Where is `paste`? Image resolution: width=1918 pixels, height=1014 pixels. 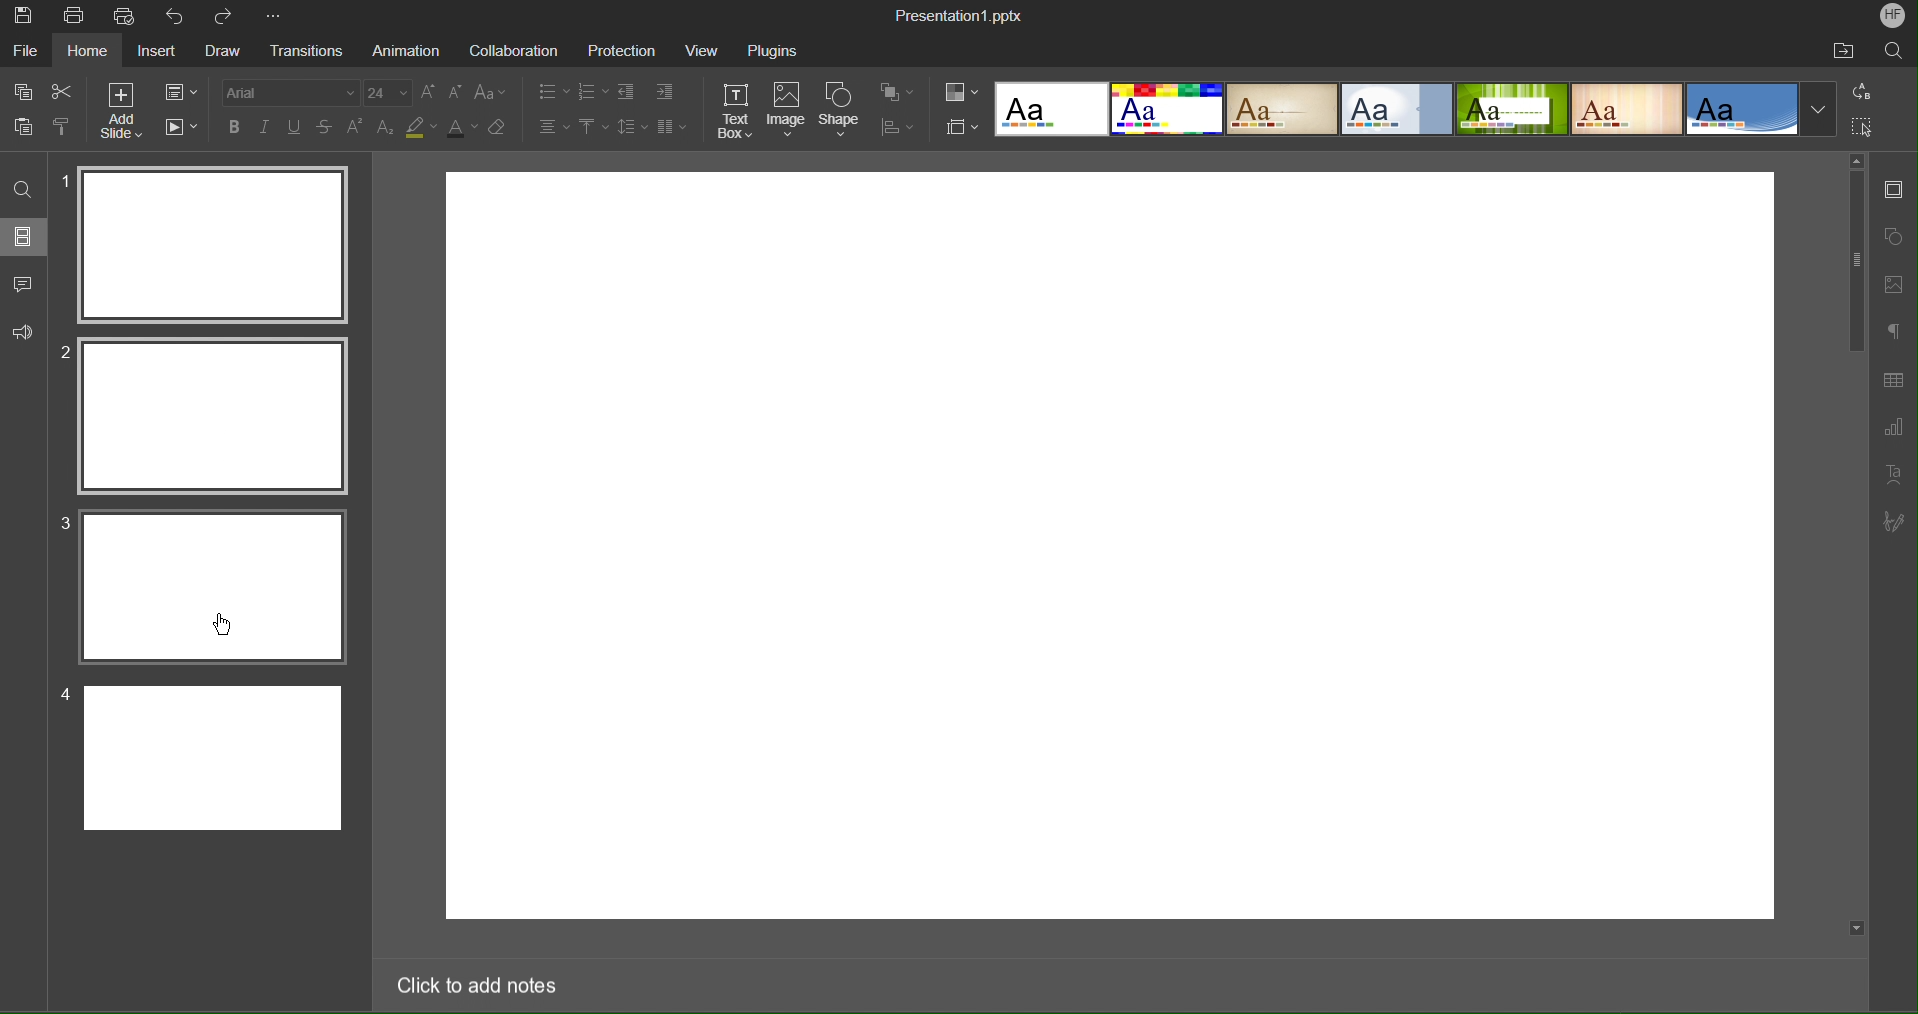 paste is located at coordinates (28, 128).